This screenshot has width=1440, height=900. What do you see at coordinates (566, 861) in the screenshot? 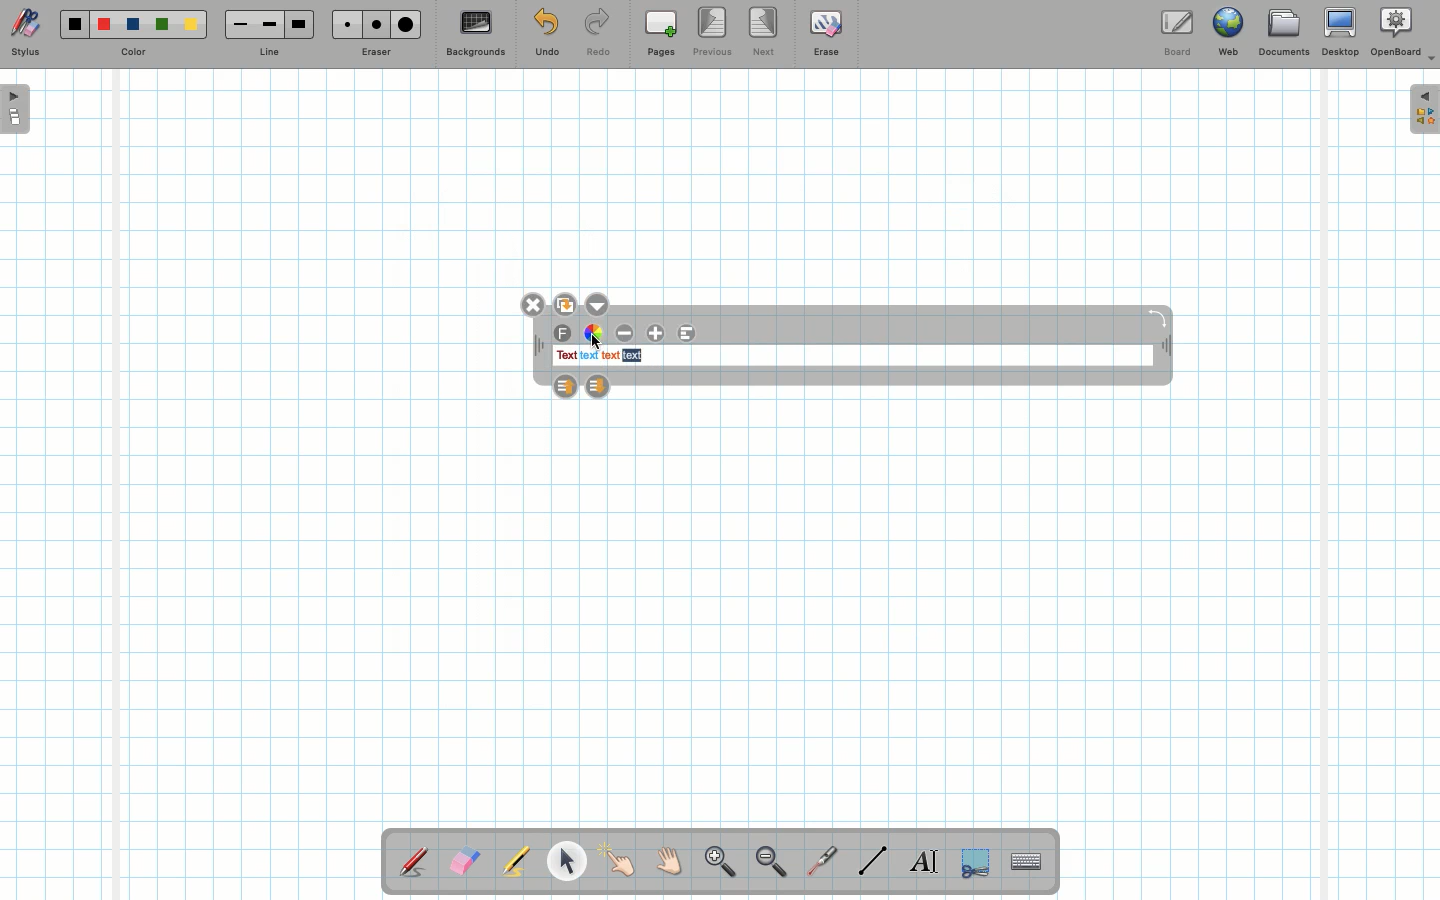
I see `Pointer` at bounding box center [566, 861].